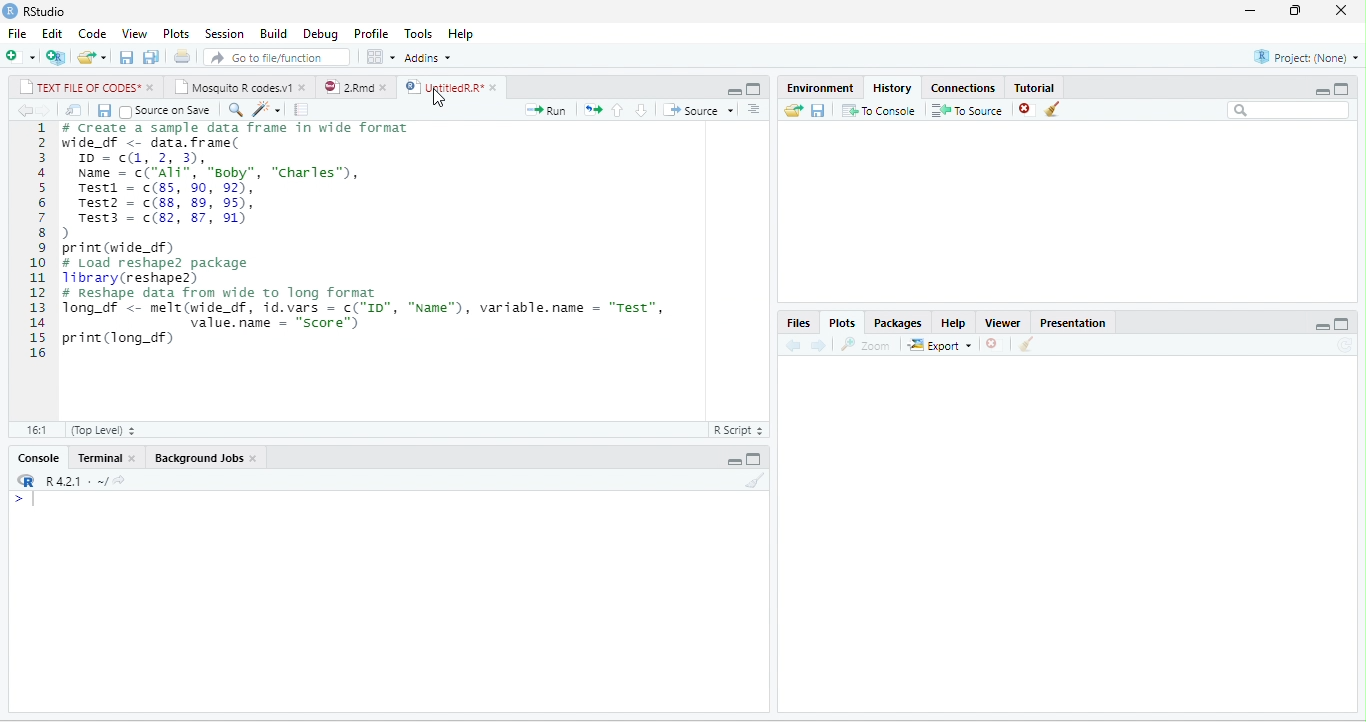  Describe the element at coordinates (1342, 10) in the screenshot. I see `close` at that location.